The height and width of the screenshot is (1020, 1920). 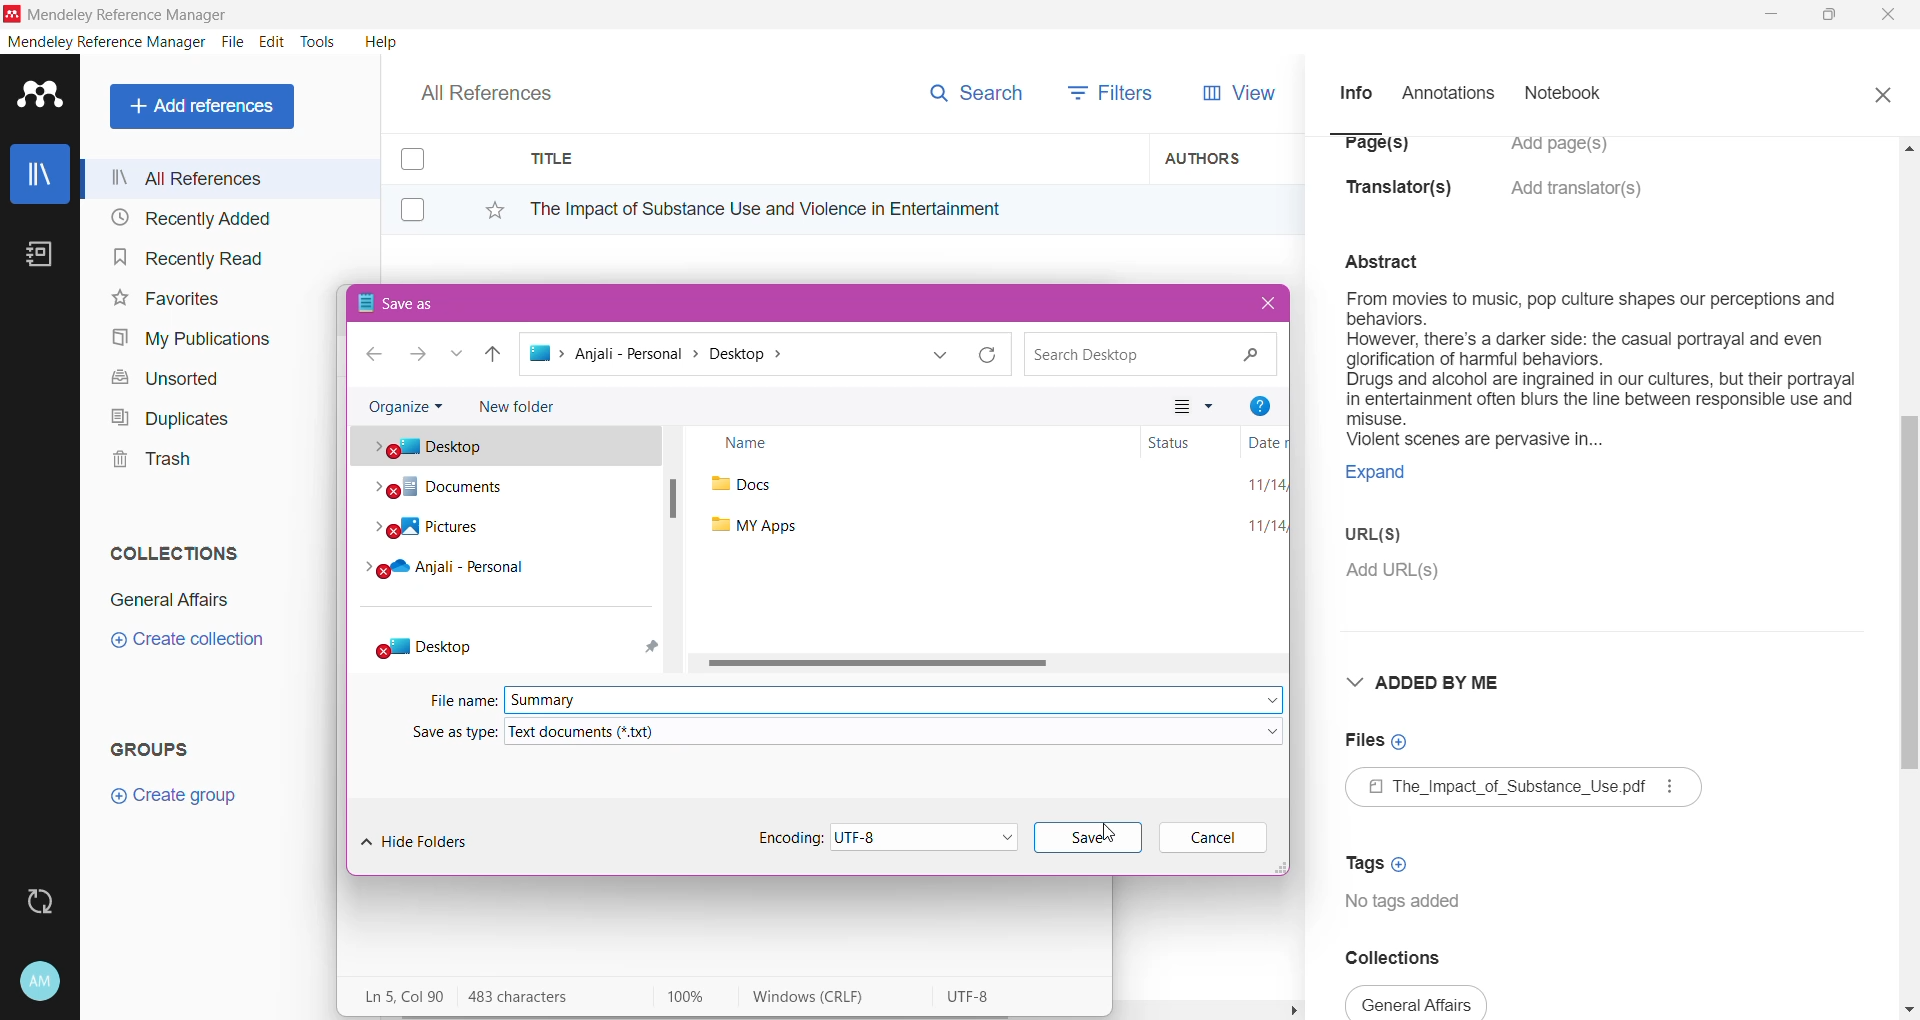 I want to click on Horizontal Scrol Bar, so click(x=994, y=665).